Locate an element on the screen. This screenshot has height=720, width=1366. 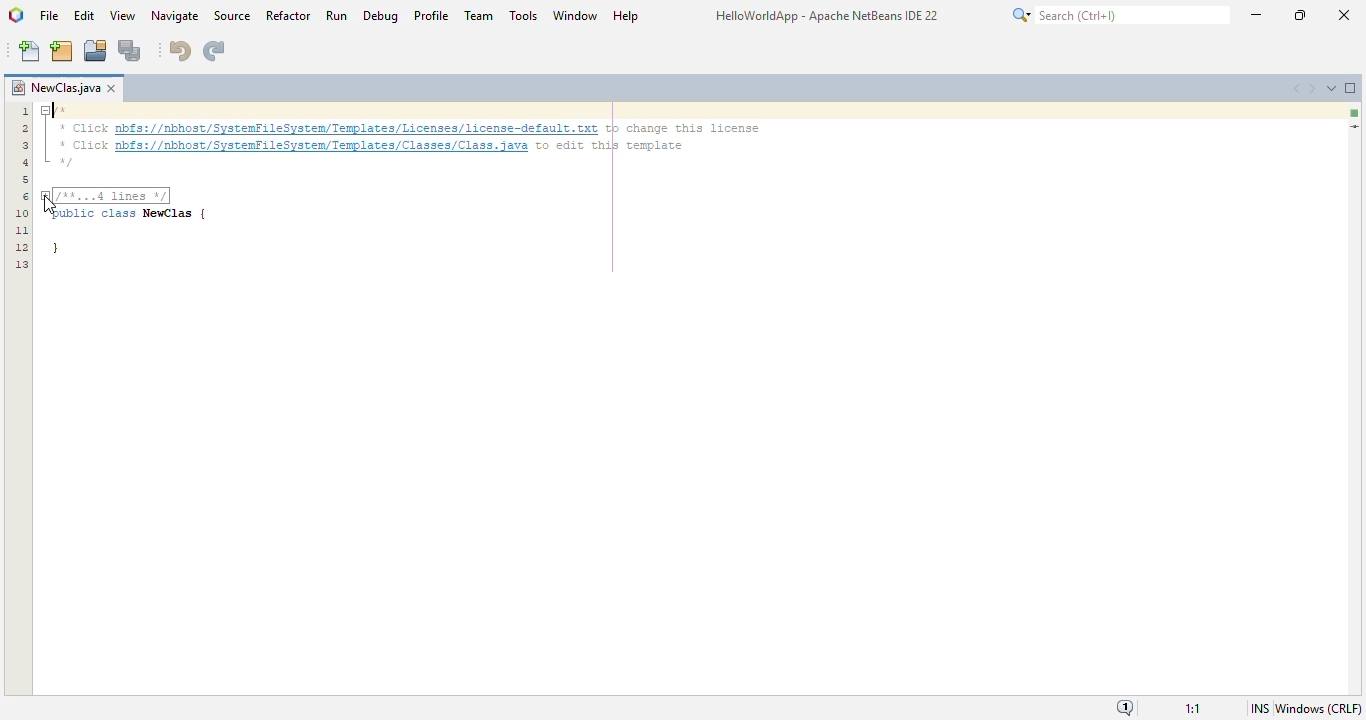
save all is located at coordinates (130, 50).